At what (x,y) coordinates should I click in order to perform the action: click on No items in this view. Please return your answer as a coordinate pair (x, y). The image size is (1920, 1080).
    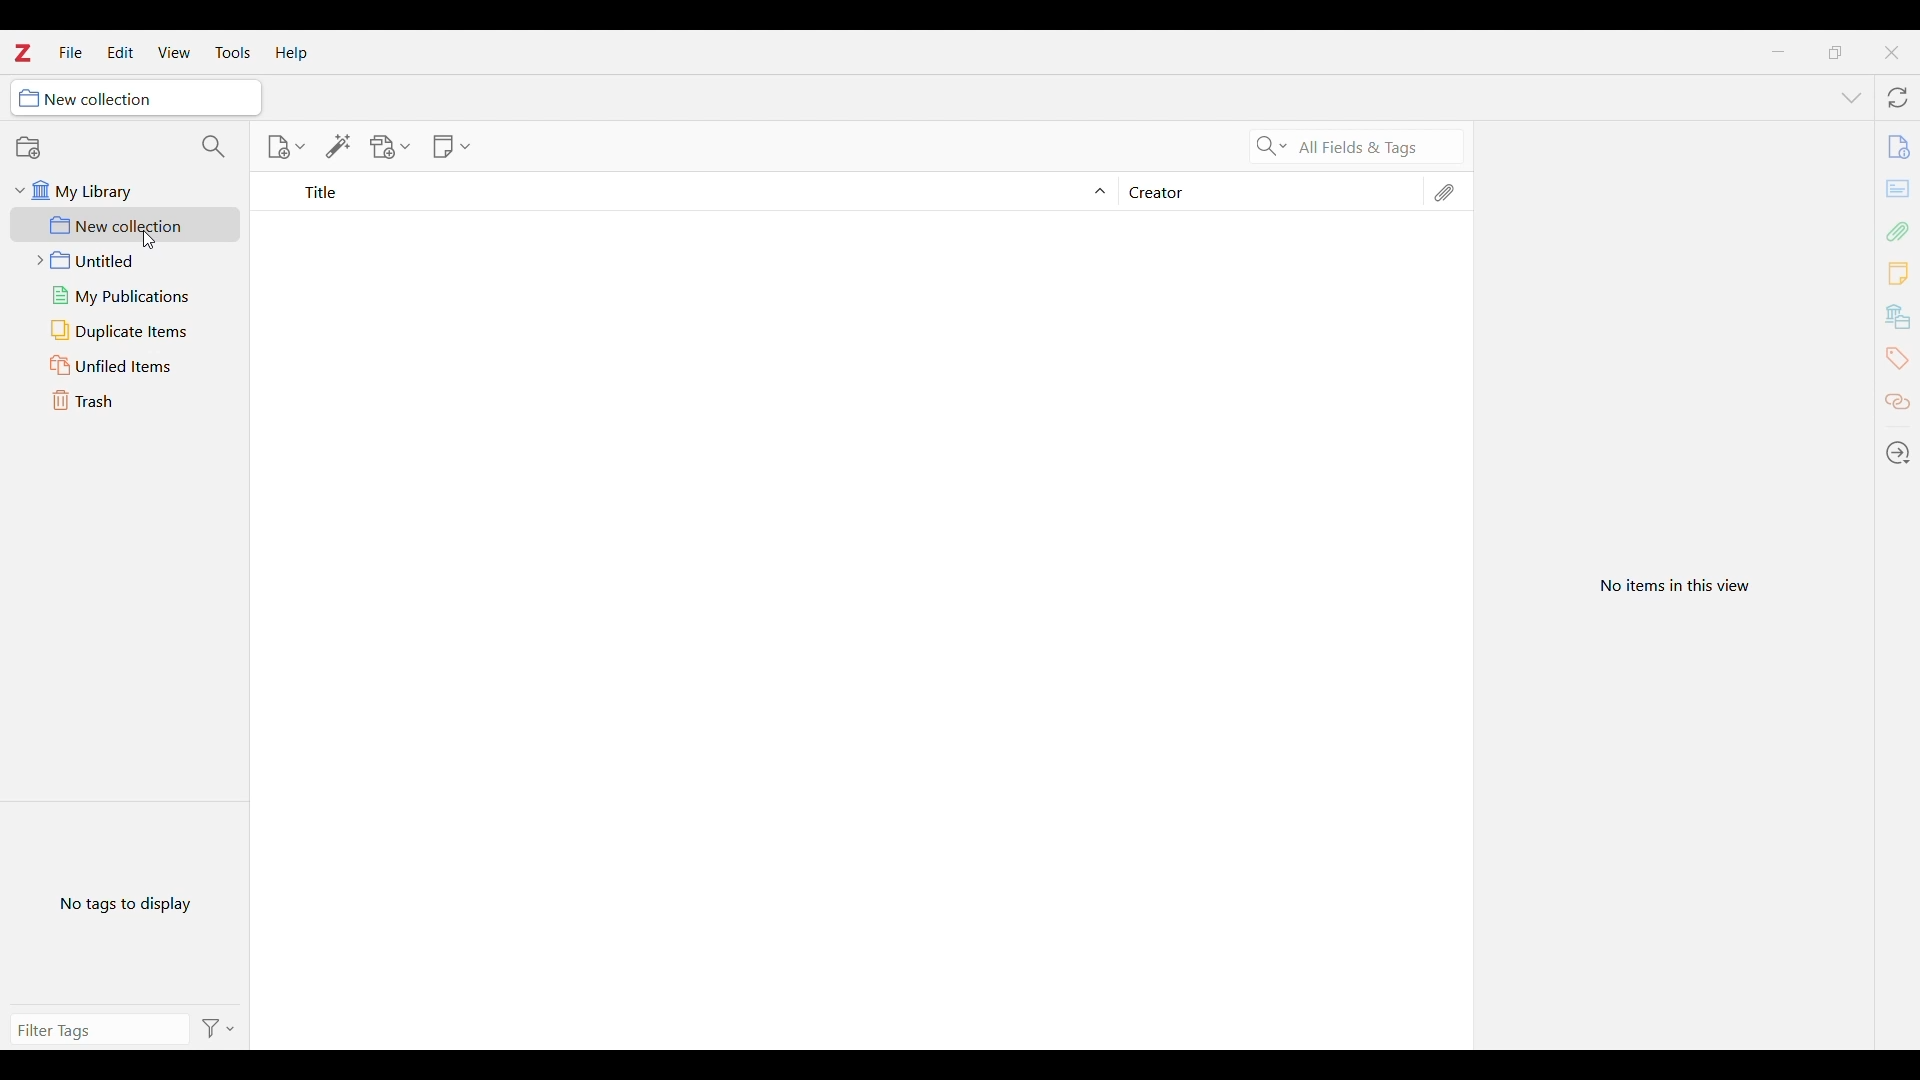
    Looking at the image, I should click on (1673, 587).